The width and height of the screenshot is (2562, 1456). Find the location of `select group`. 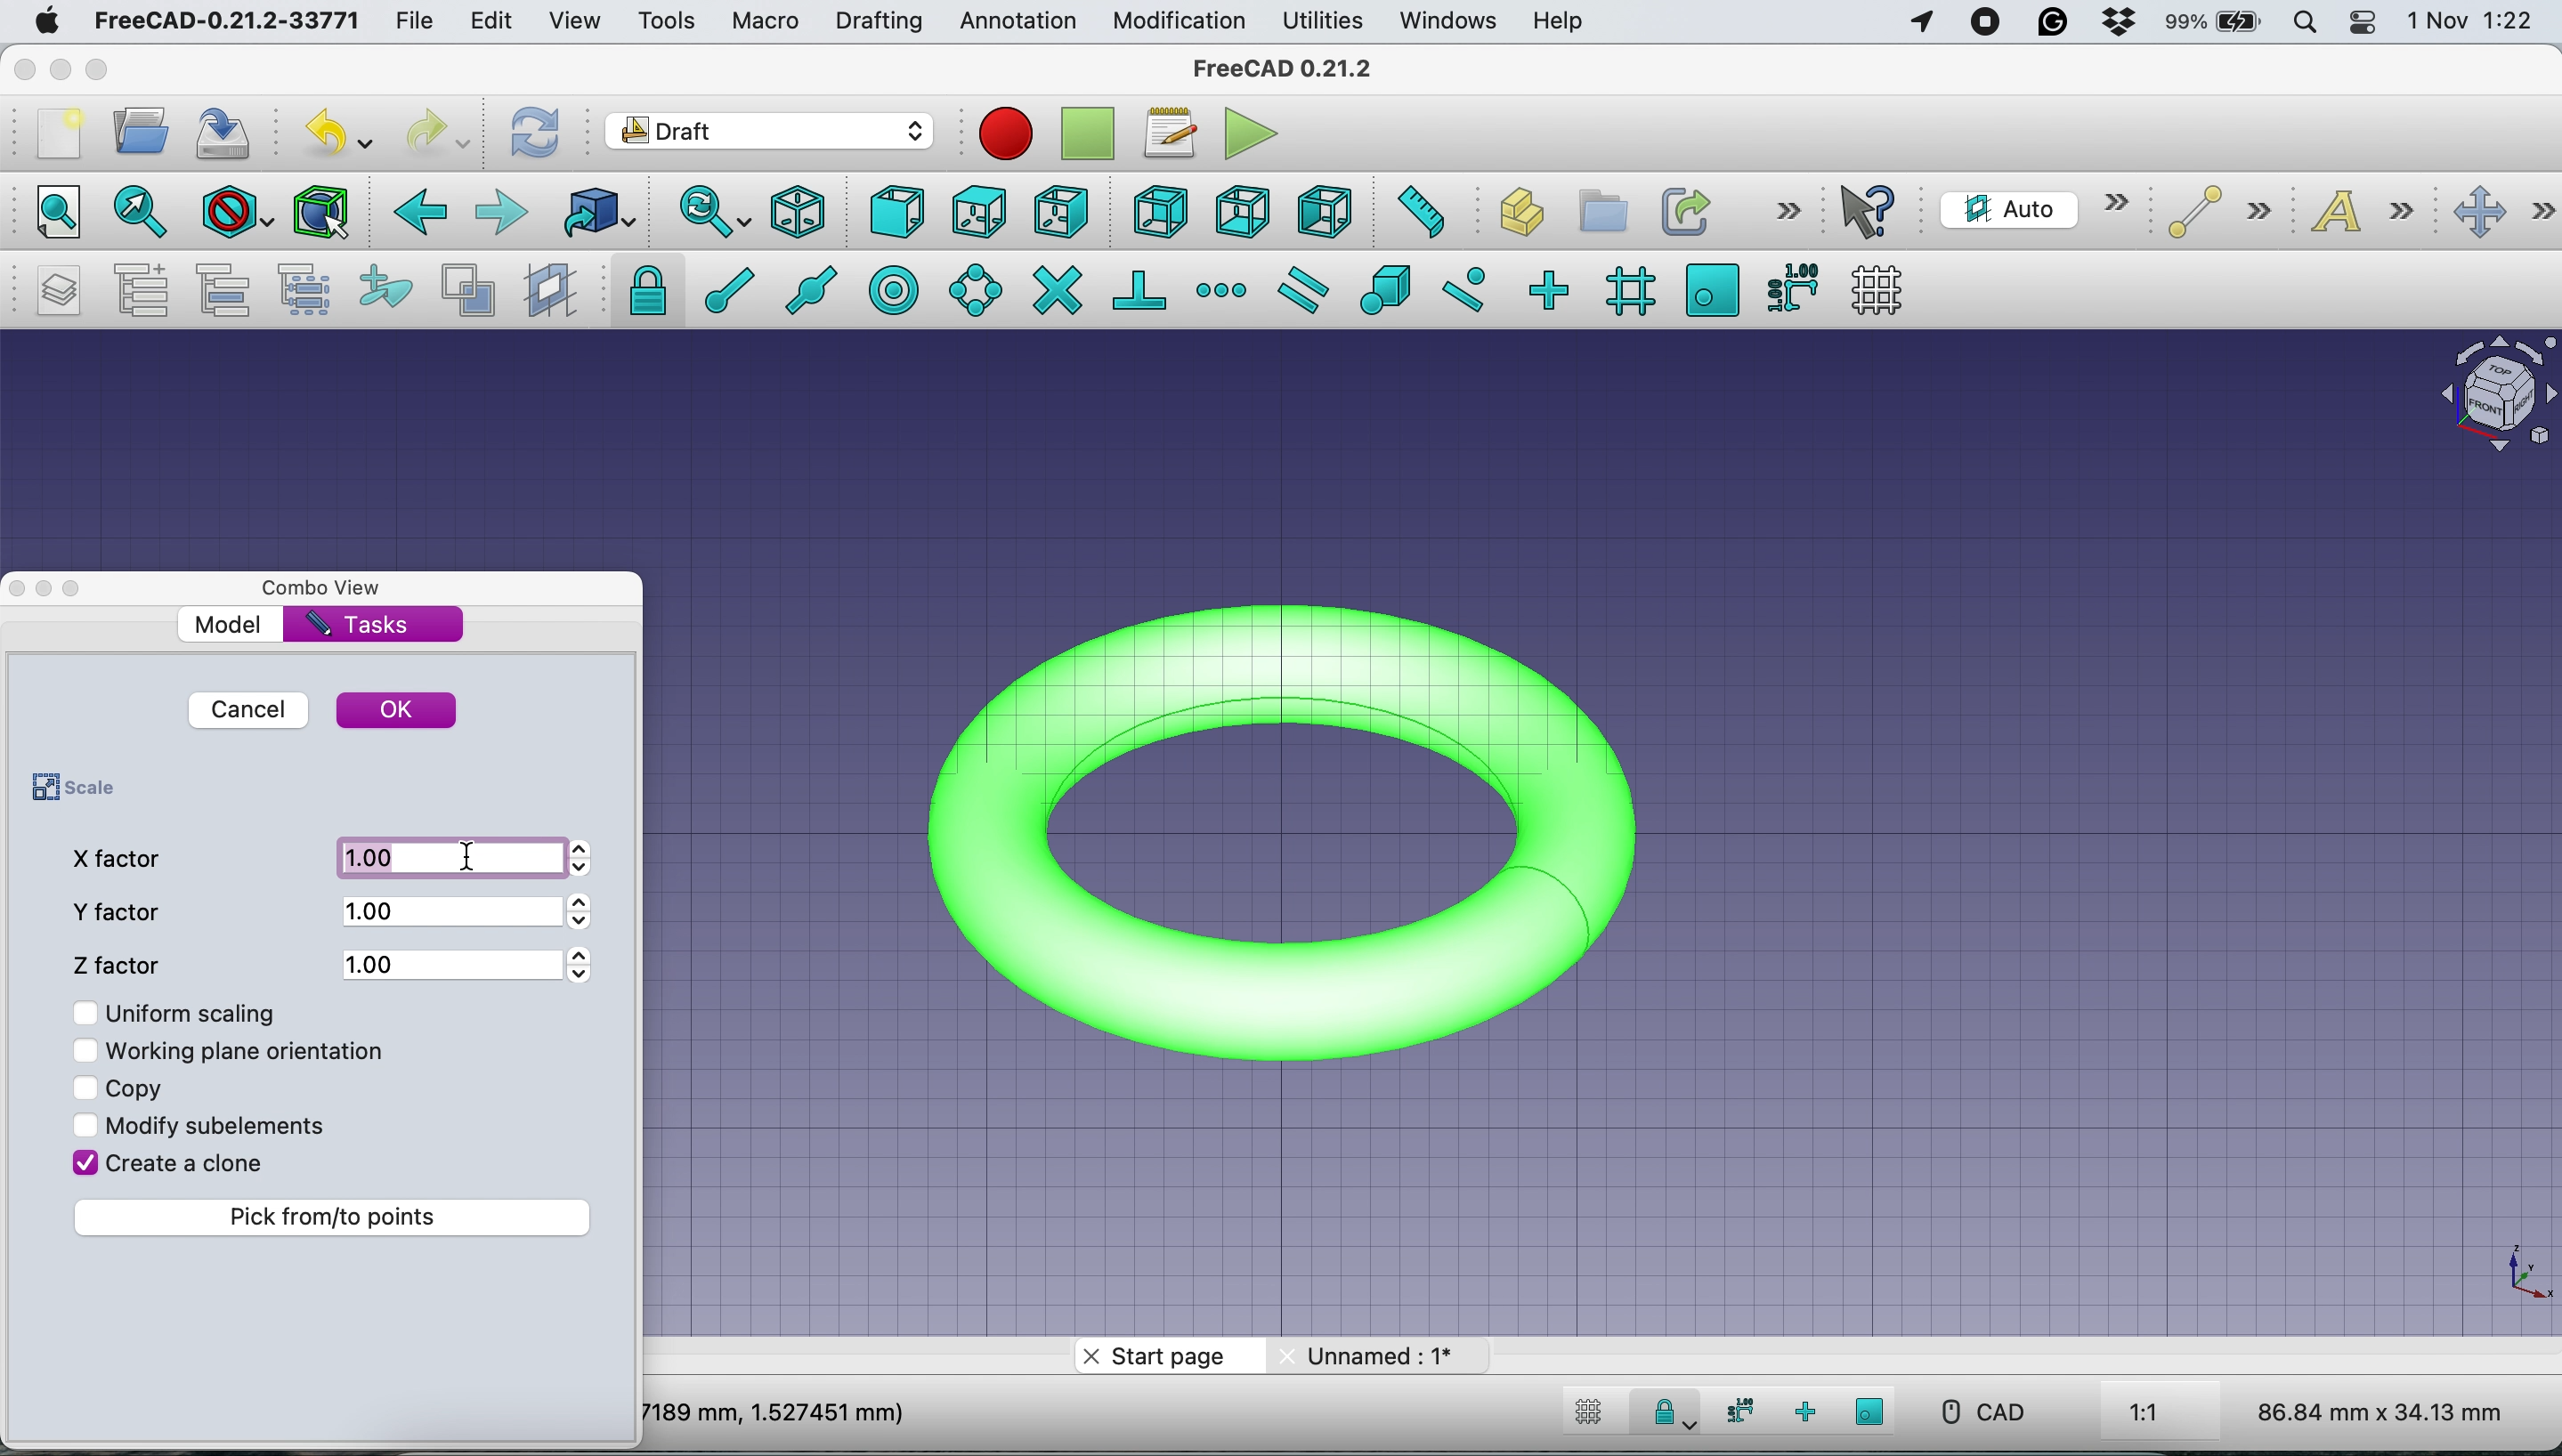

select group is located at coordinates (311, 290).